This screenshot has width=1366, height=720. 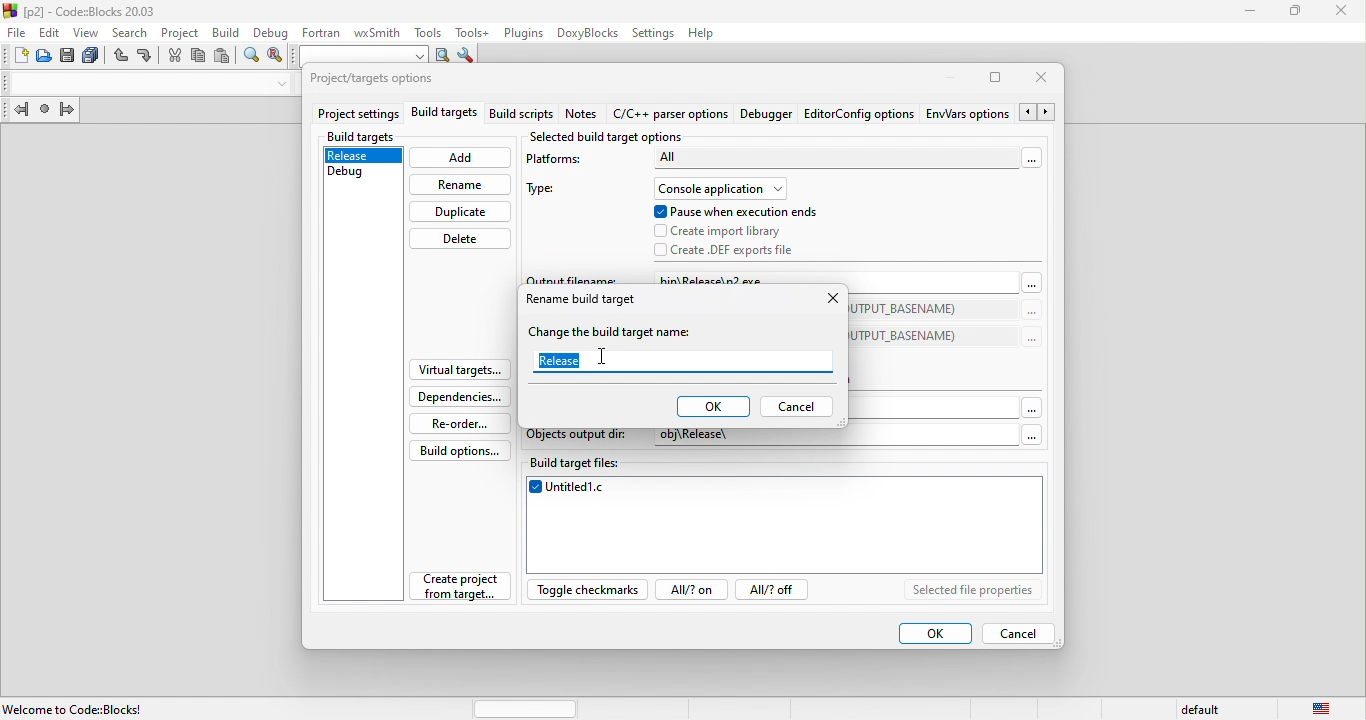 I want to click on editor config option, so click(x=858, y=114).